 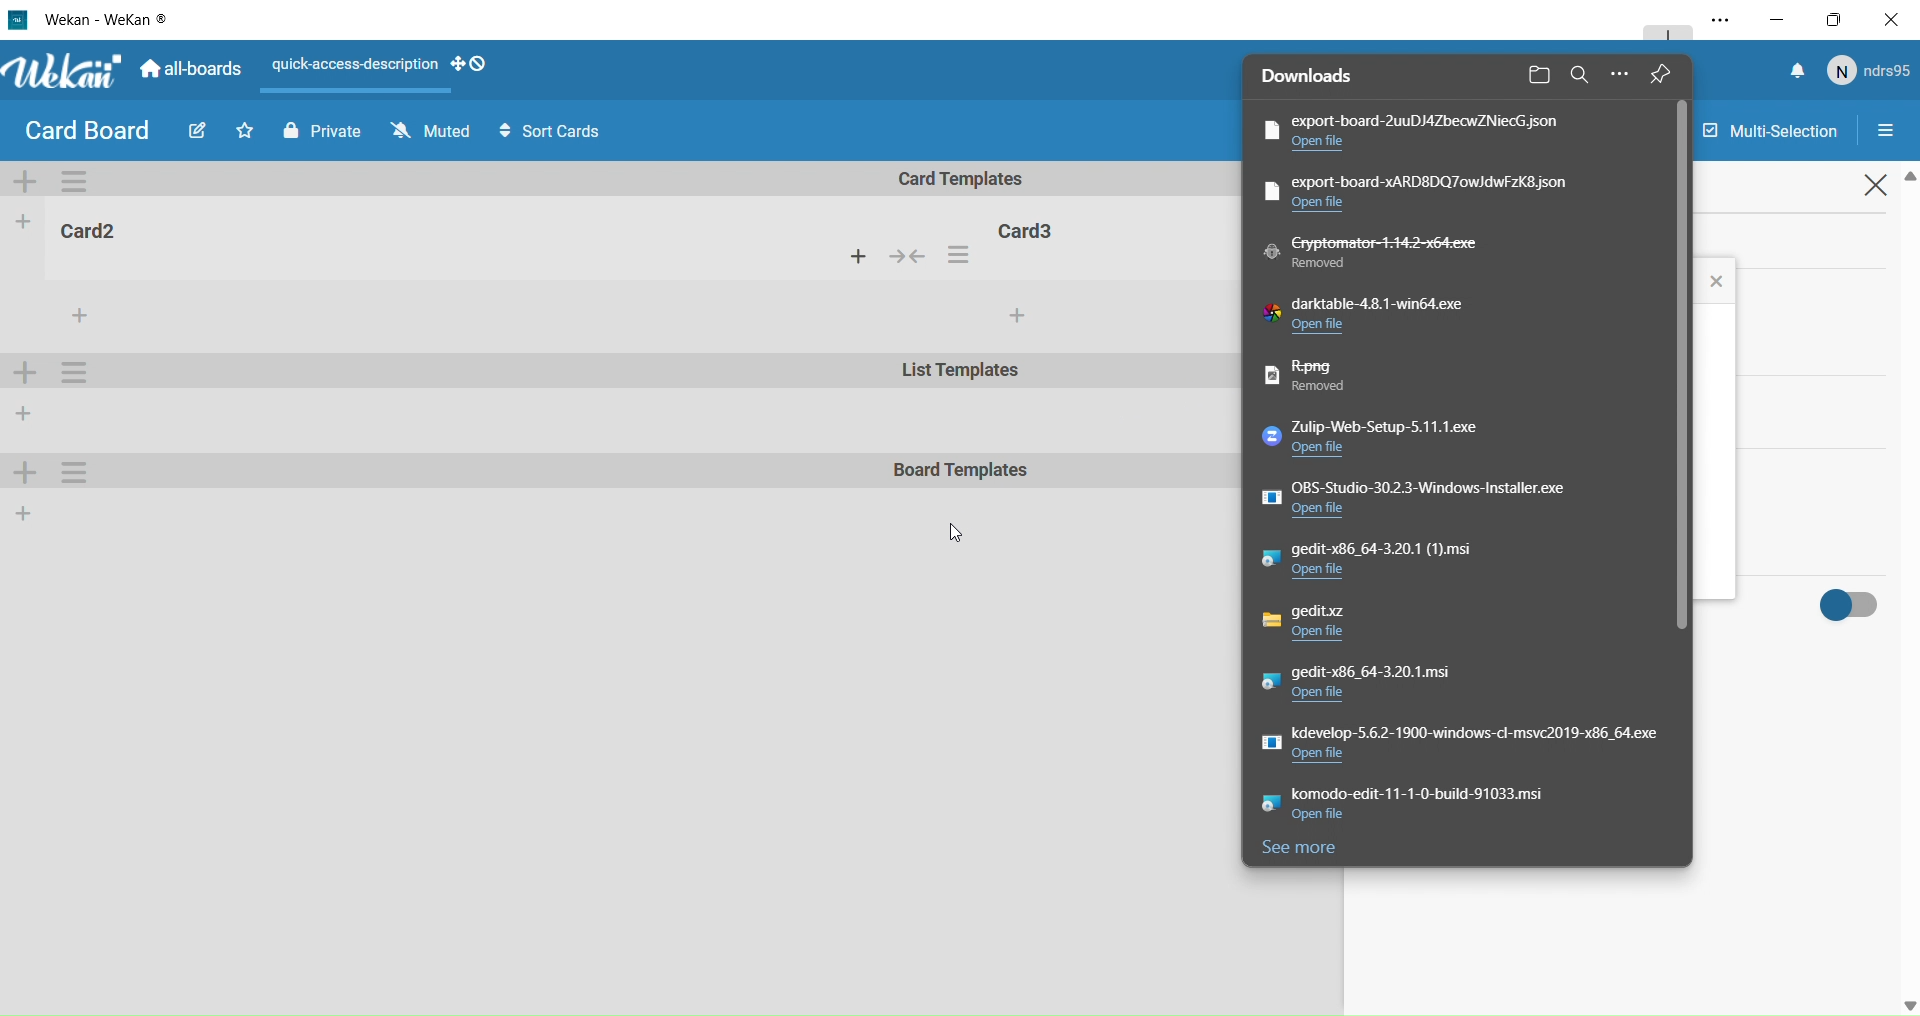 What do you see at coordinates (1767, 126) in the screenshot?
I see `Multi Selection` at bounding box center [1767, 126].